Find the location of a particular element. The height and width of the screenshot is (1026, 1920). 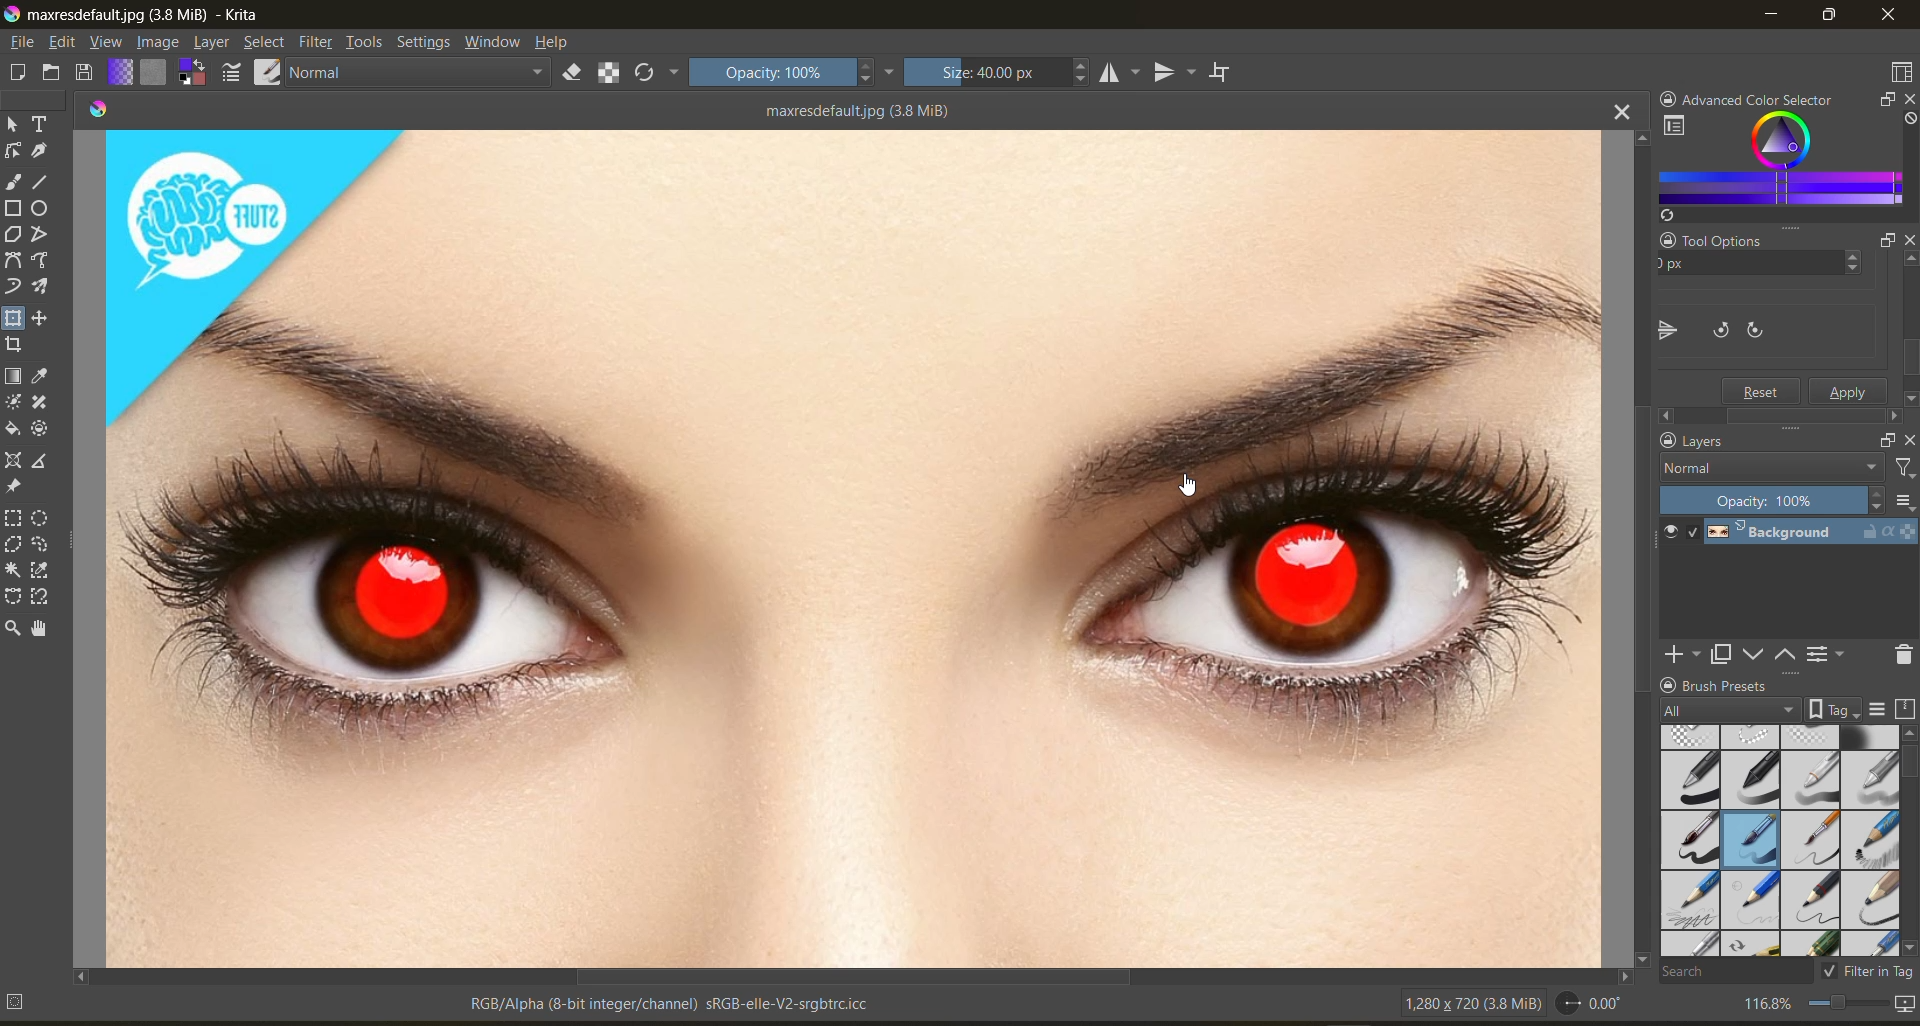

tool is located at coordinates (12, 460).